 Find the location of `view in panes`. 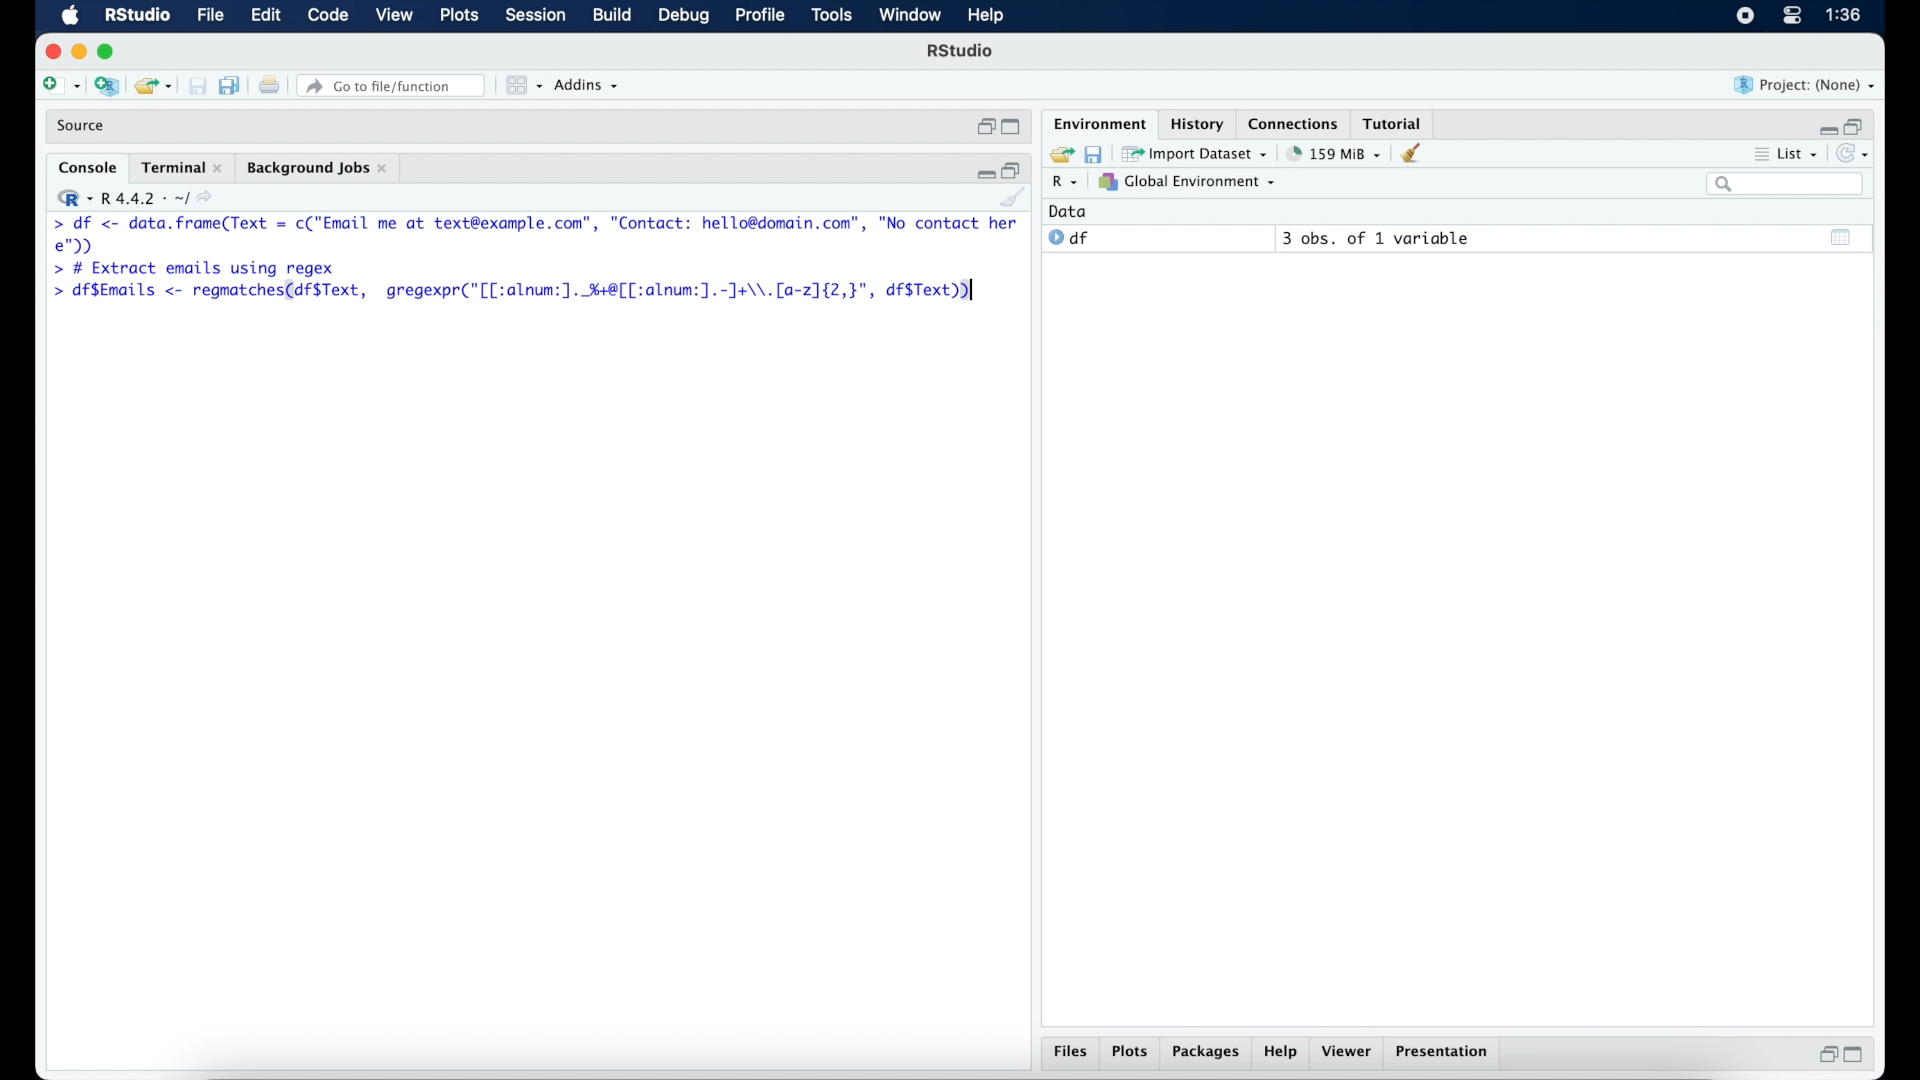

view in panes is located at coordinates (522, 86).